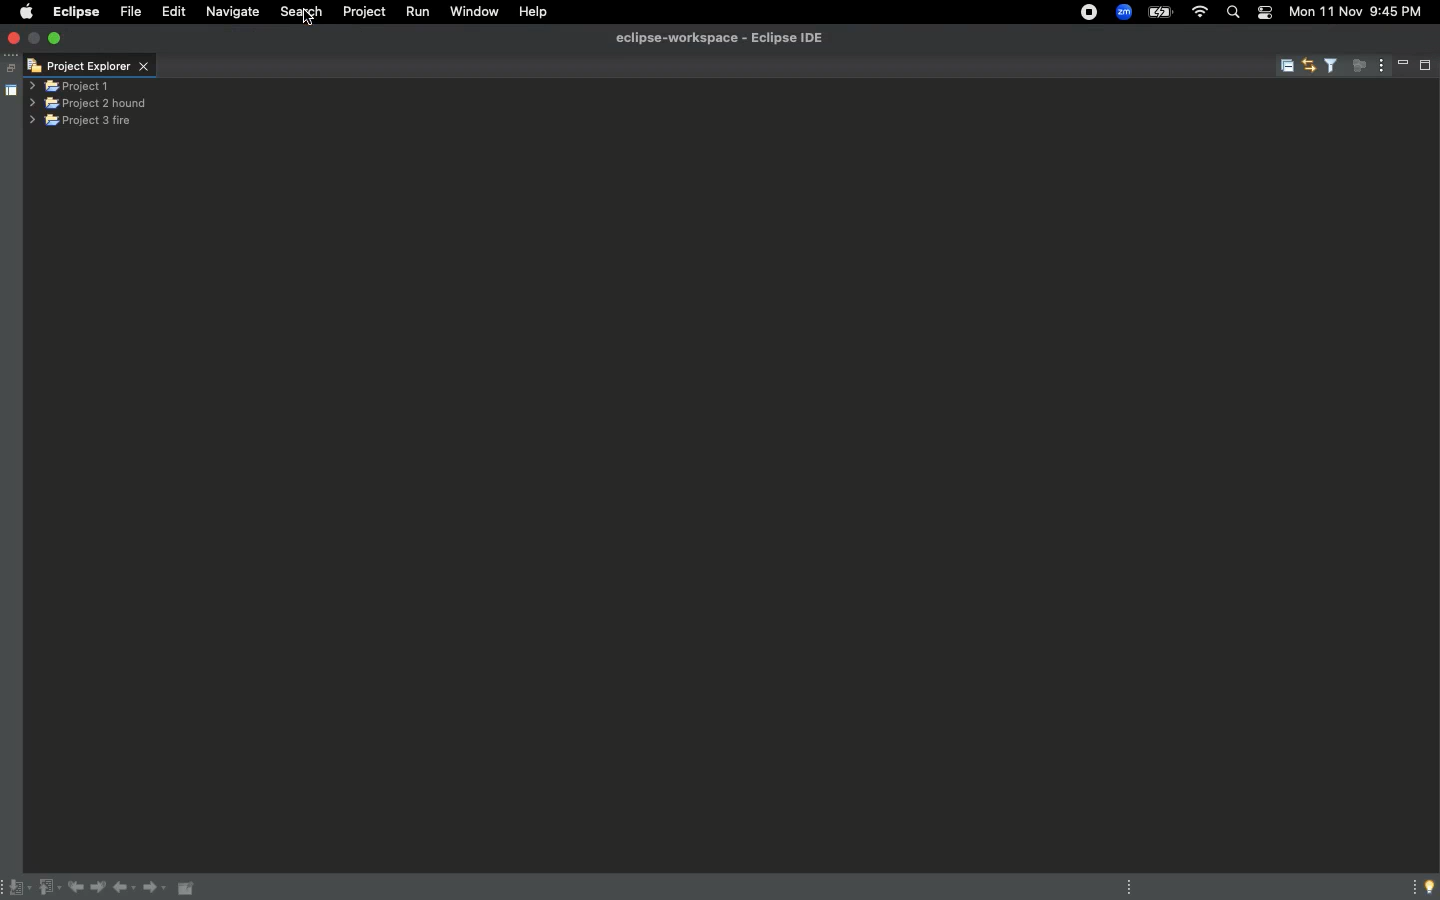 Image resolution: width=1440 pixels, height=900 pixels. Describe the element at coordinates (100, 888) in the screenshot. I see `Next edit location` at that location.